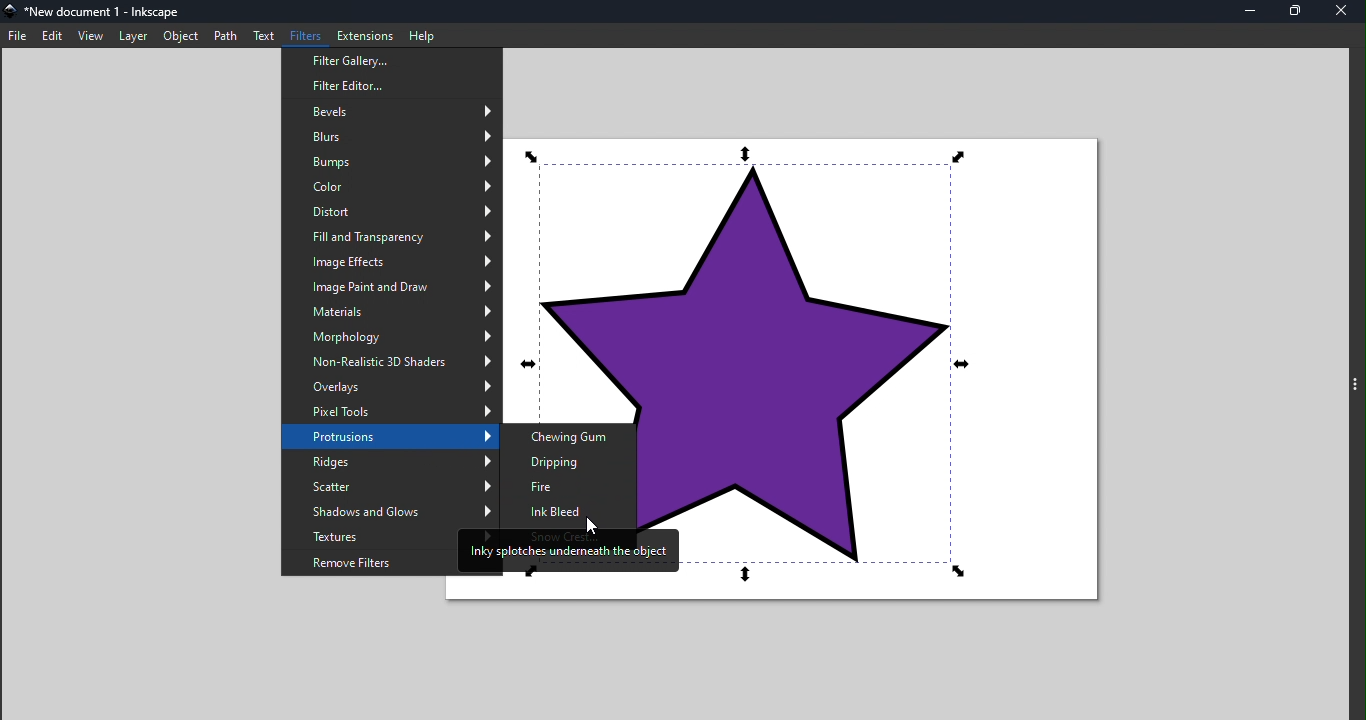 This screenshot has width=1366, height=720. Describe the element at coordinates (393, 339) in the screenshot. I see `Morphology` at that location.